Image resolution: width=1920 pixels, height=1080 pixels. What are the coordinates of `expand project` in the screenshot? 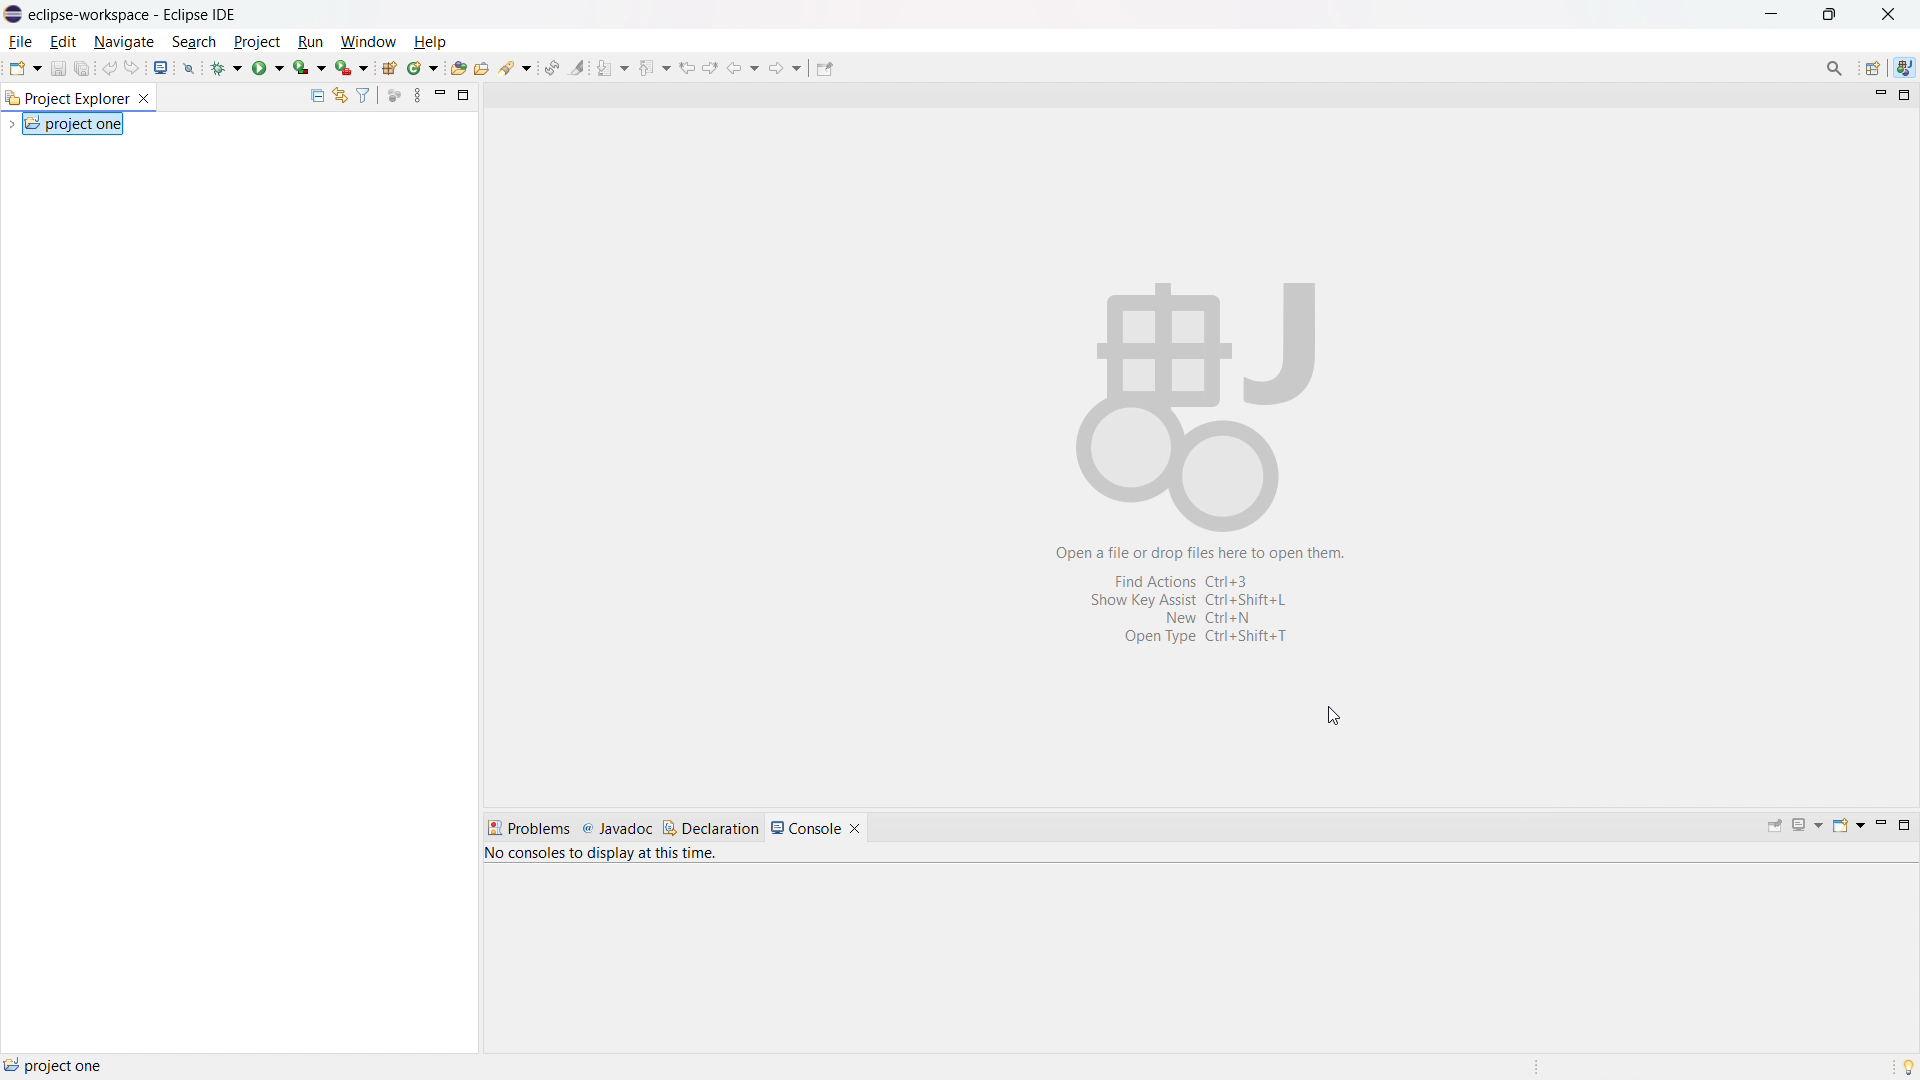 It's located at (12, 124).